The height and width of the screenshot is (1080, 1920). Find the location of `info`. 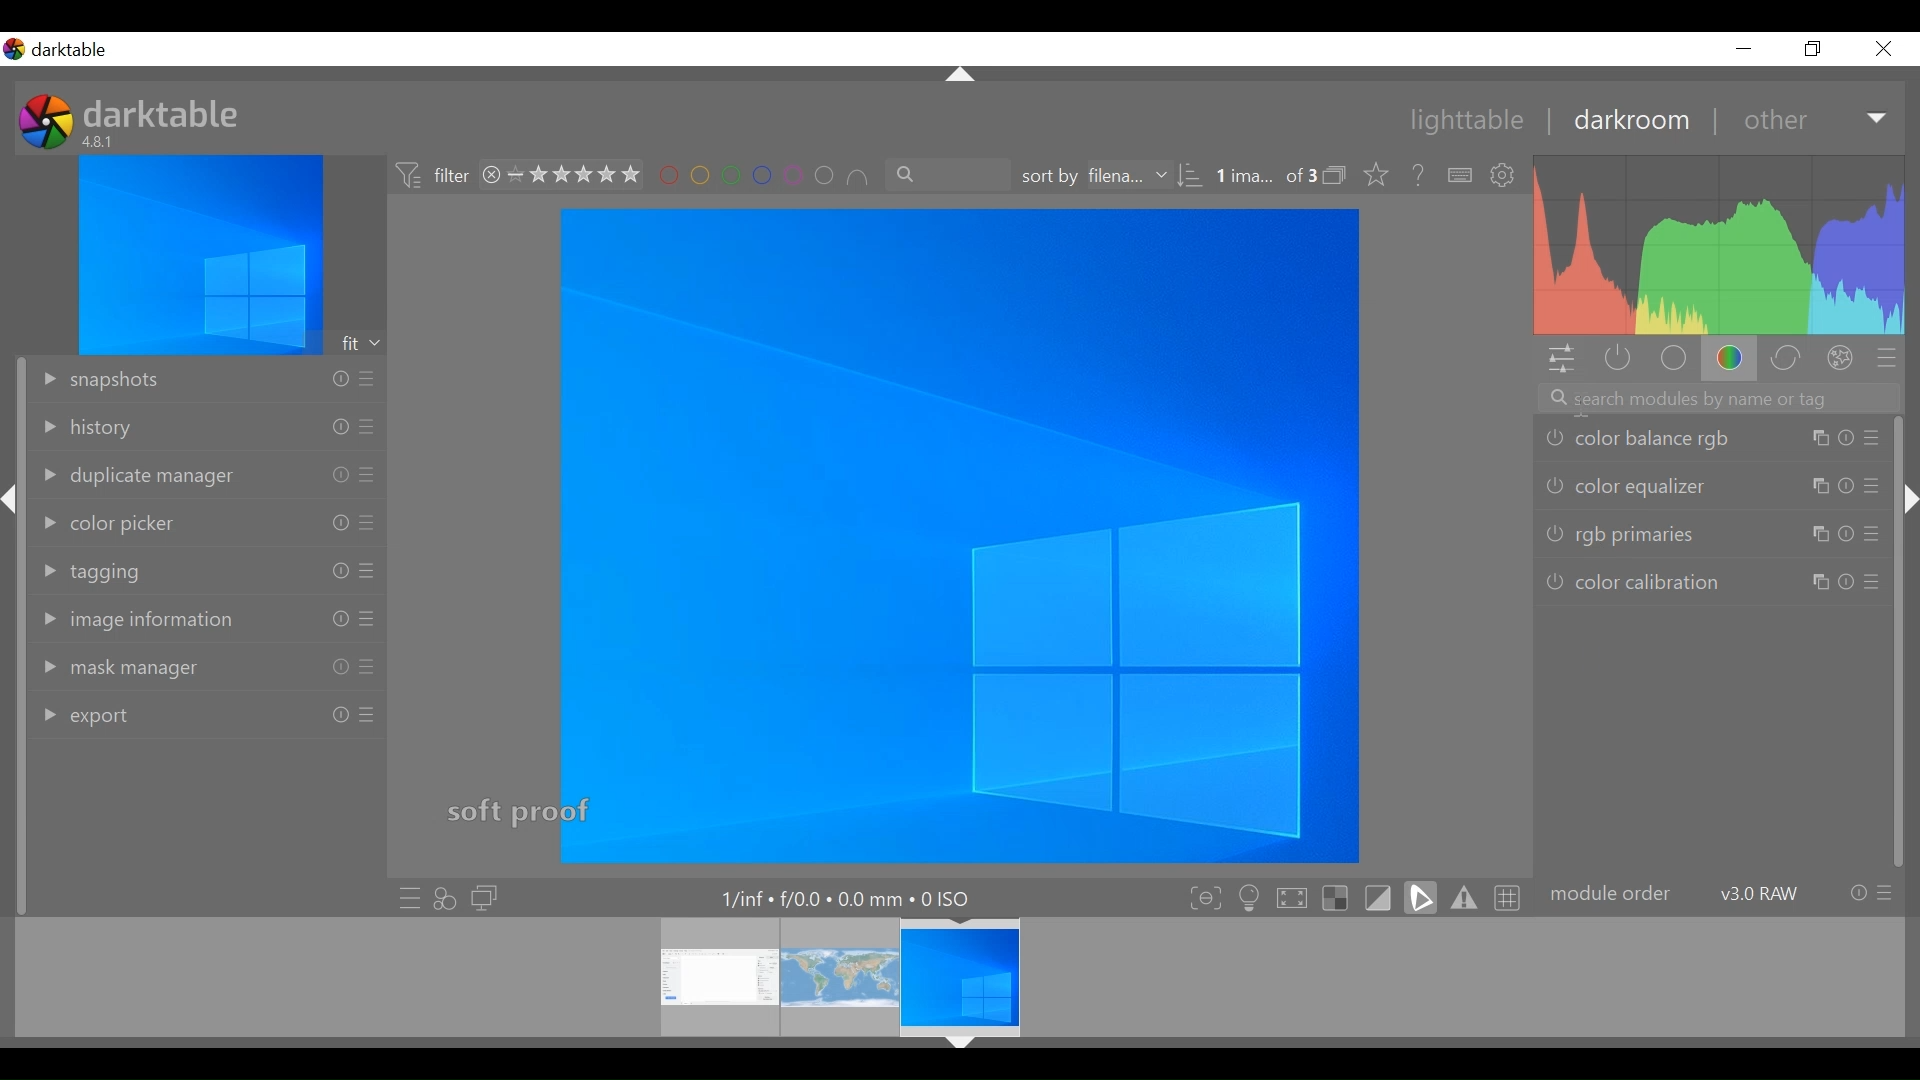

info is located at coordinates (339, 571).